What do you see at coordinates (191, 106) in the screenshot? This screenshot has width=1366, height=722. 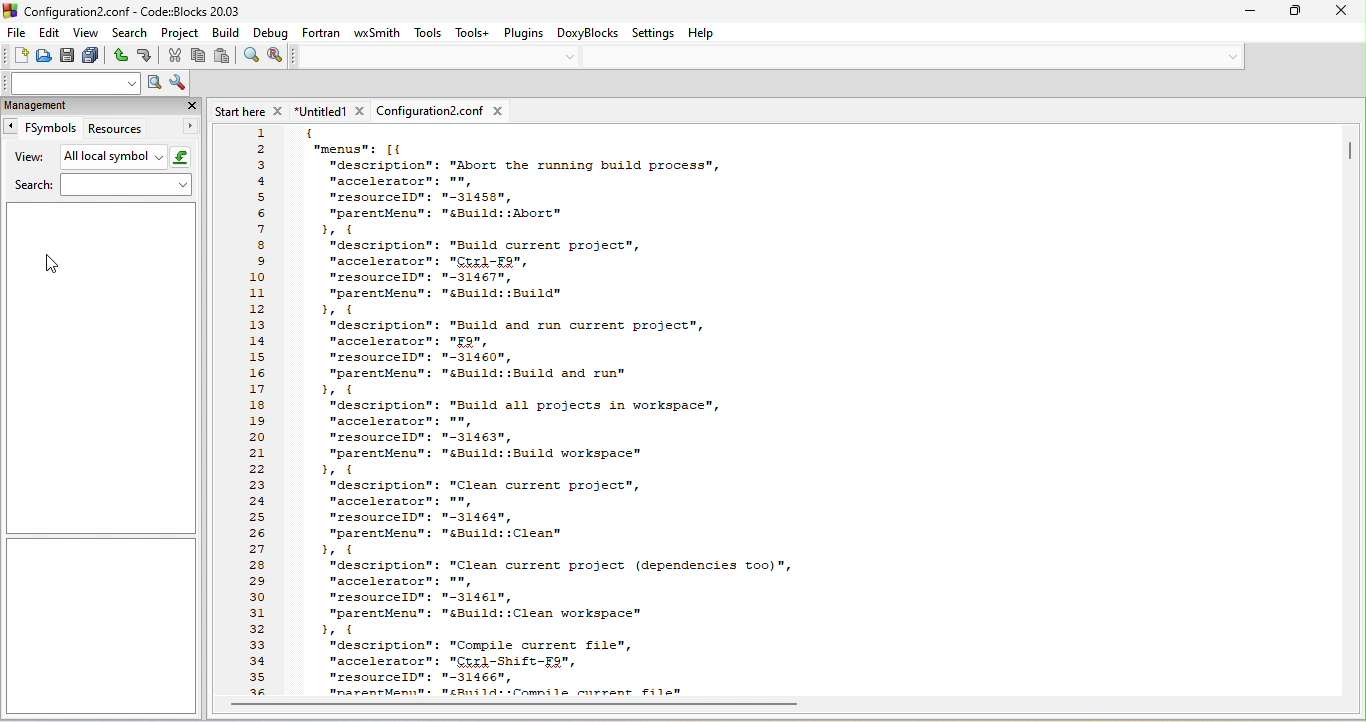 I see `close` at bounding box center [191, 106].